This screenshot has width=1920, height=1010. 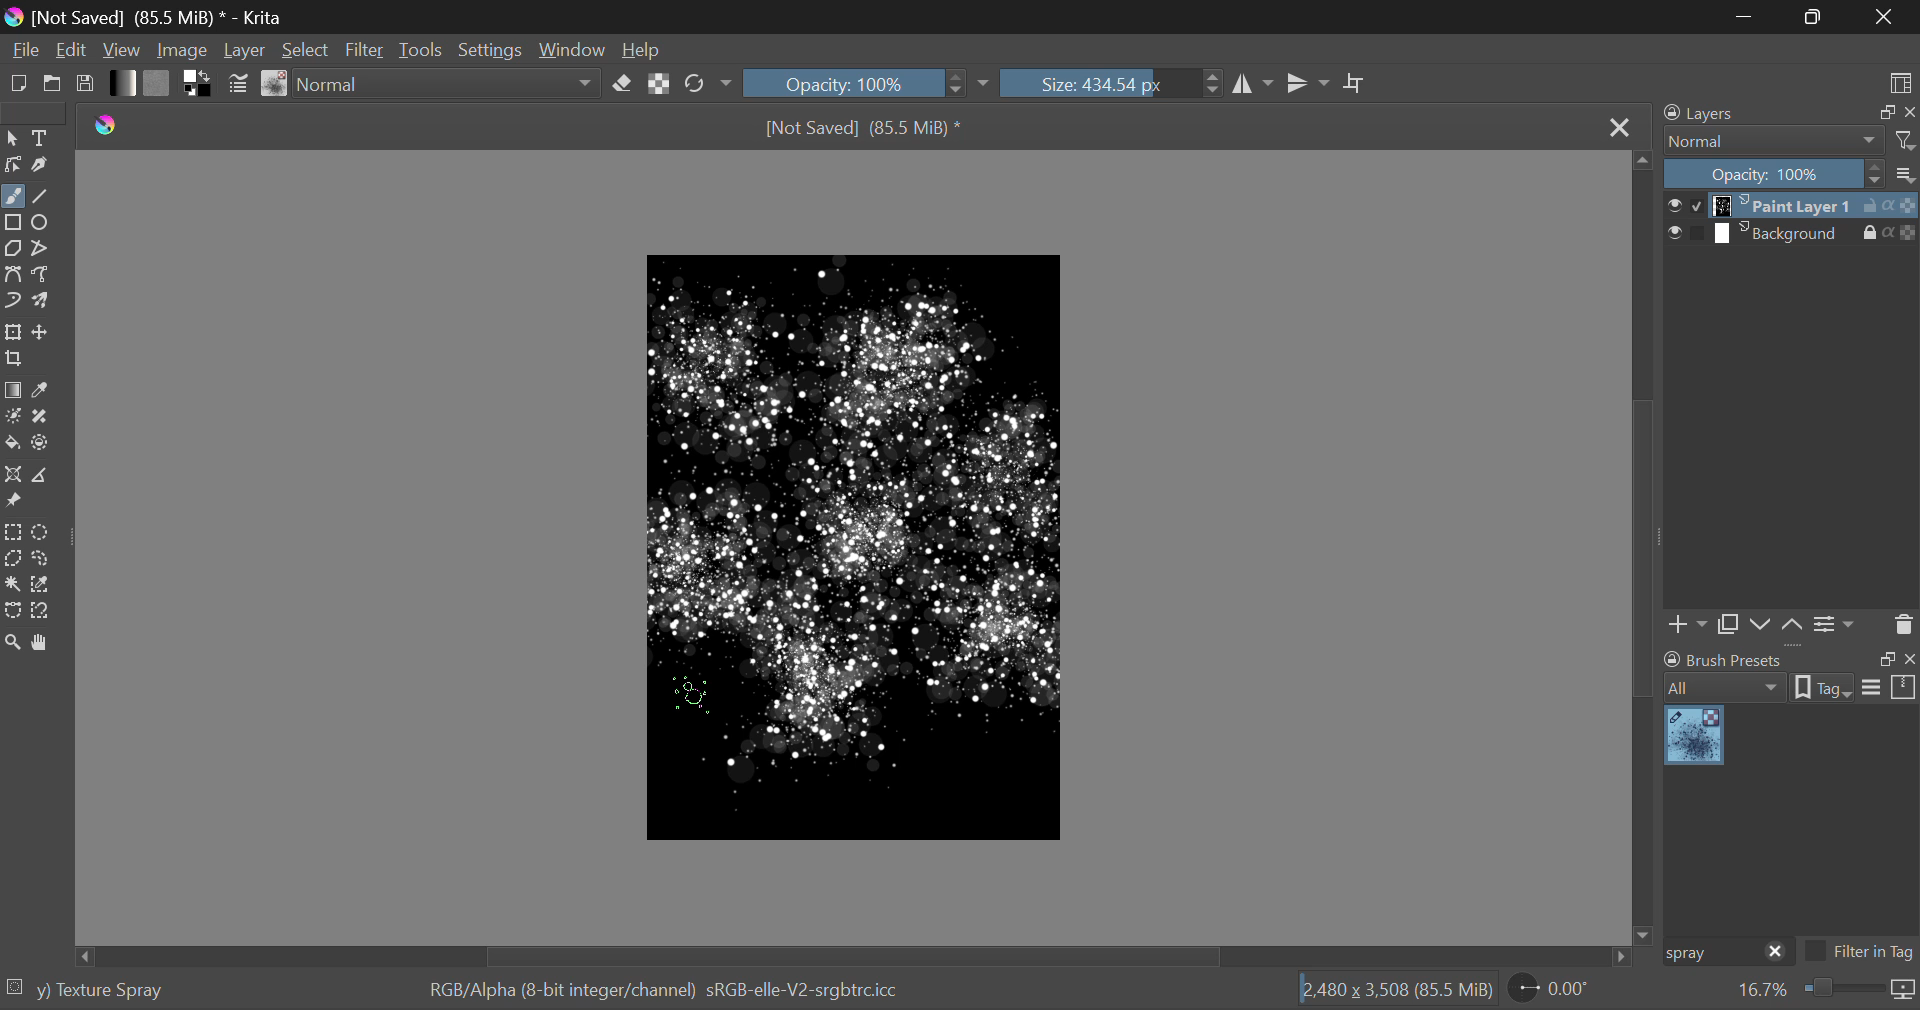 I want to click on close, so click(x=1908, y=659).